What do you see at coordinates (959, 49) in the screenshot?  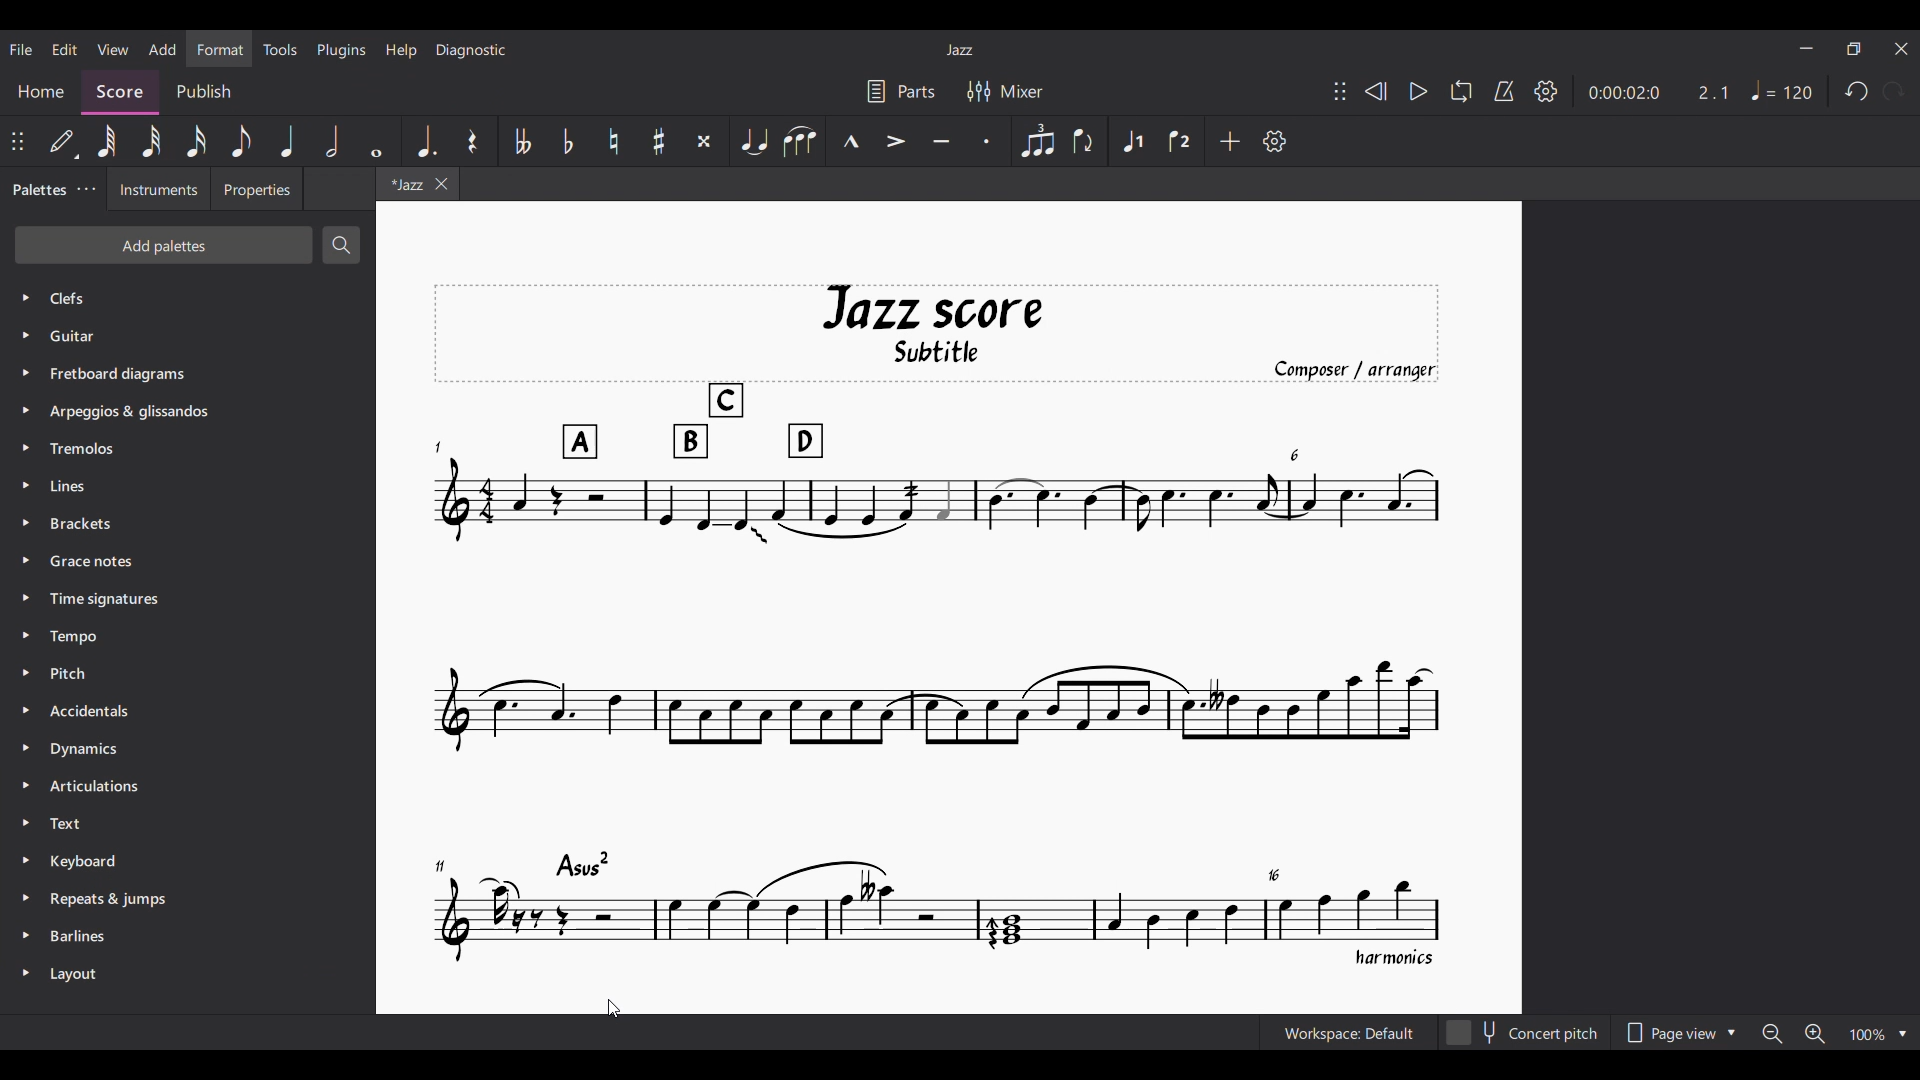 I see `Current score title` at bounding box center [959, 49].